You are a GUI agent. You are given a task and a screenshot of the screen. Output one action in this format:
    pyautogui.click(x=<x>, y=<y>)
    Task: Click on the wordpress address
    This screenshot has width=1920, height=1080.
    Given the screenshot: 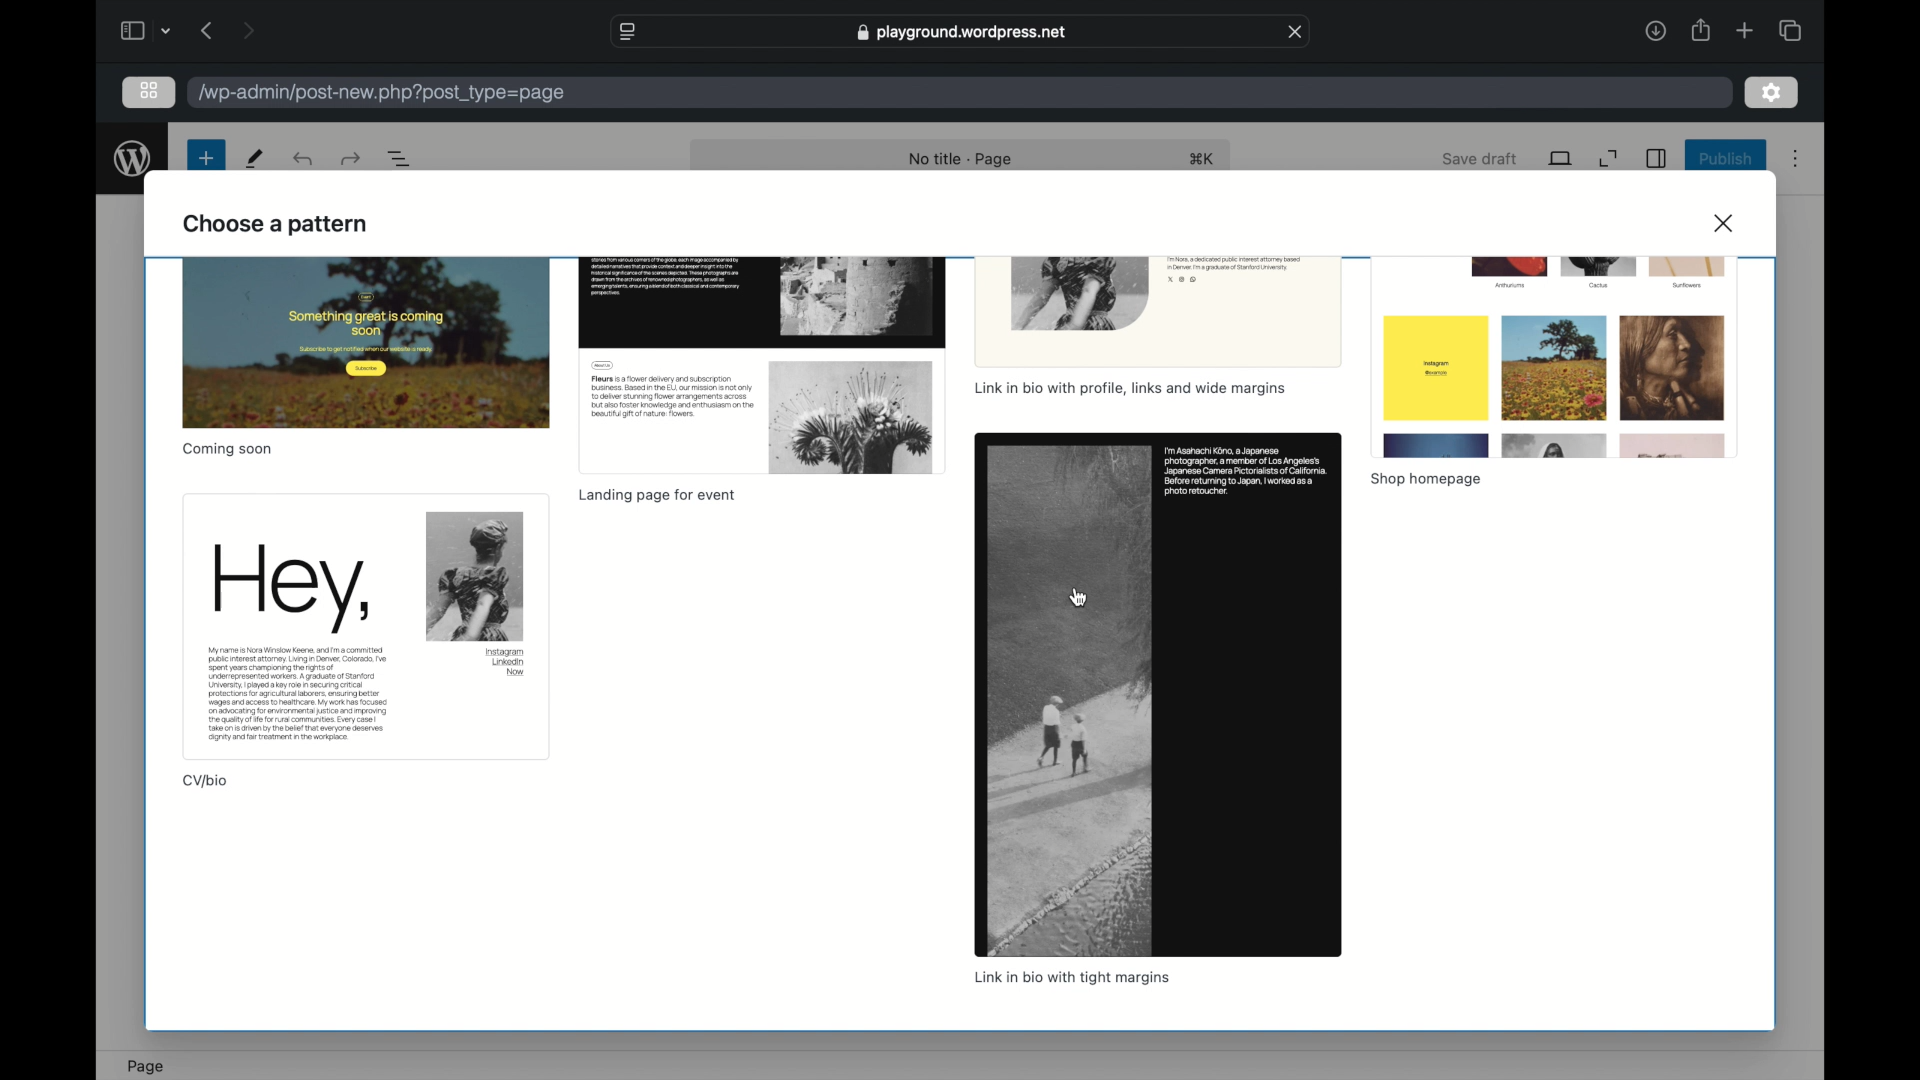 What is the action you would take?
    pyautogui.click(x=382, y=93)
    